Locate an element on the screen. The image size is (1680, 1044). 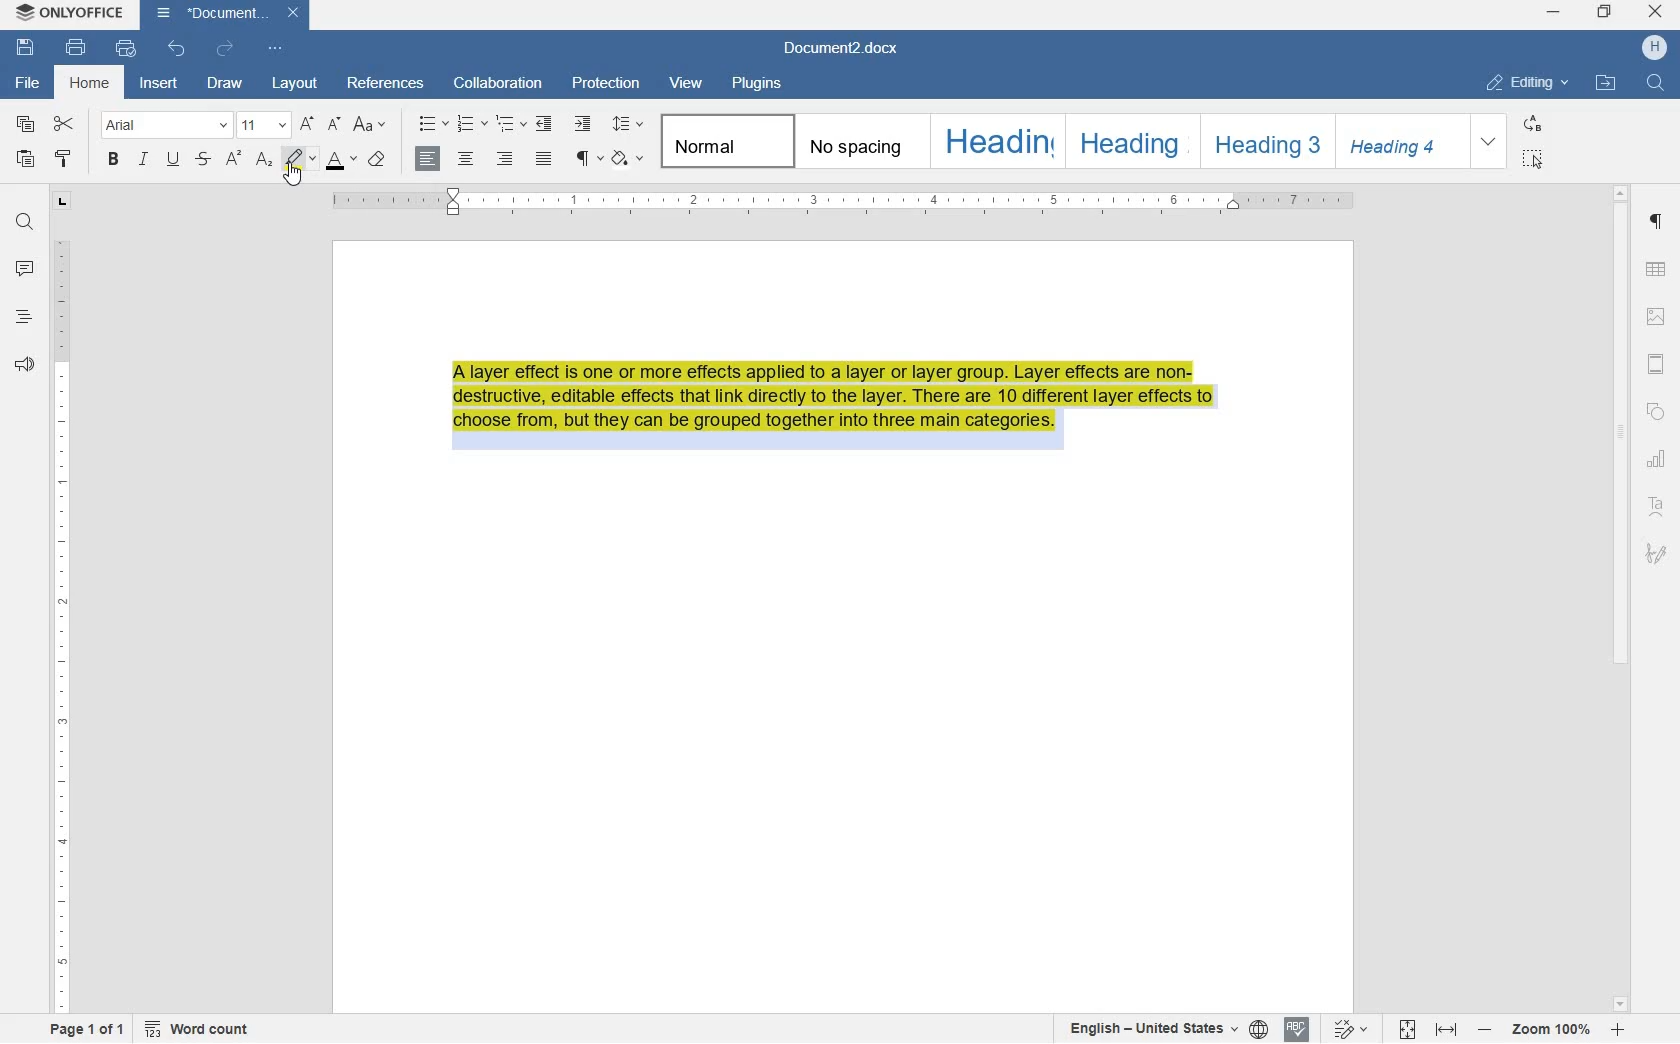
HEADING 4 is located at coordinates (1397, 142).